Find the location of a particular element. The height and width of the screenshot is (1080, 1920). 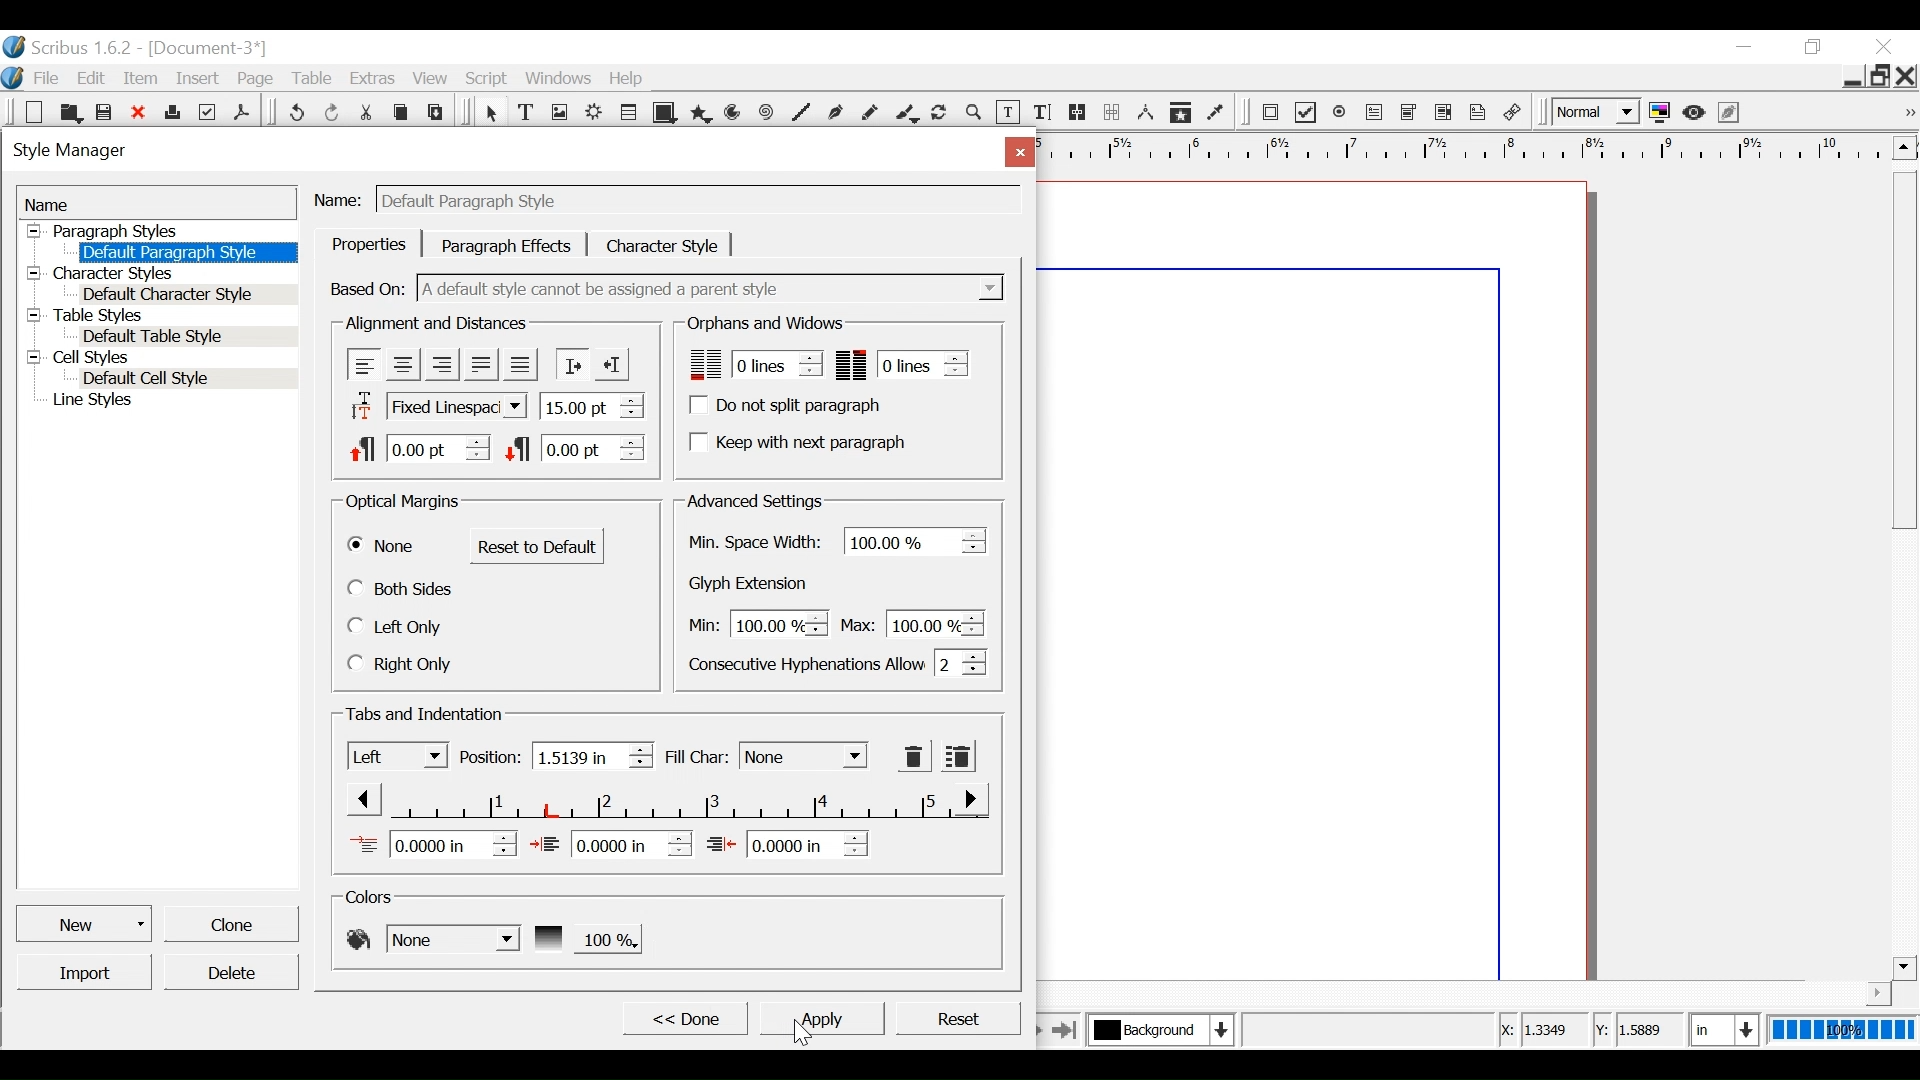

Page is located at coordinates (256, 79).